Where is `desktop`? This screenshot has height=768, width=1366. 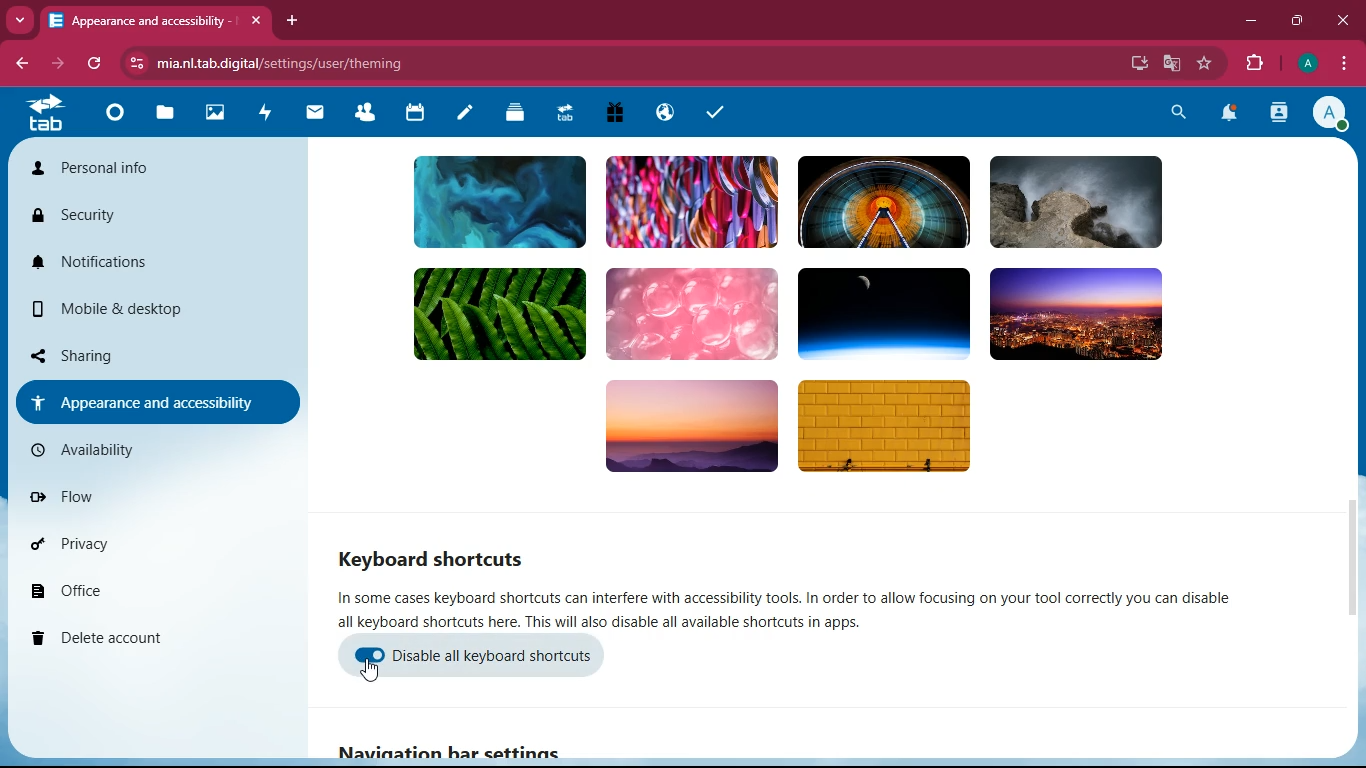
desktop is located at coordinates (1135, 63).